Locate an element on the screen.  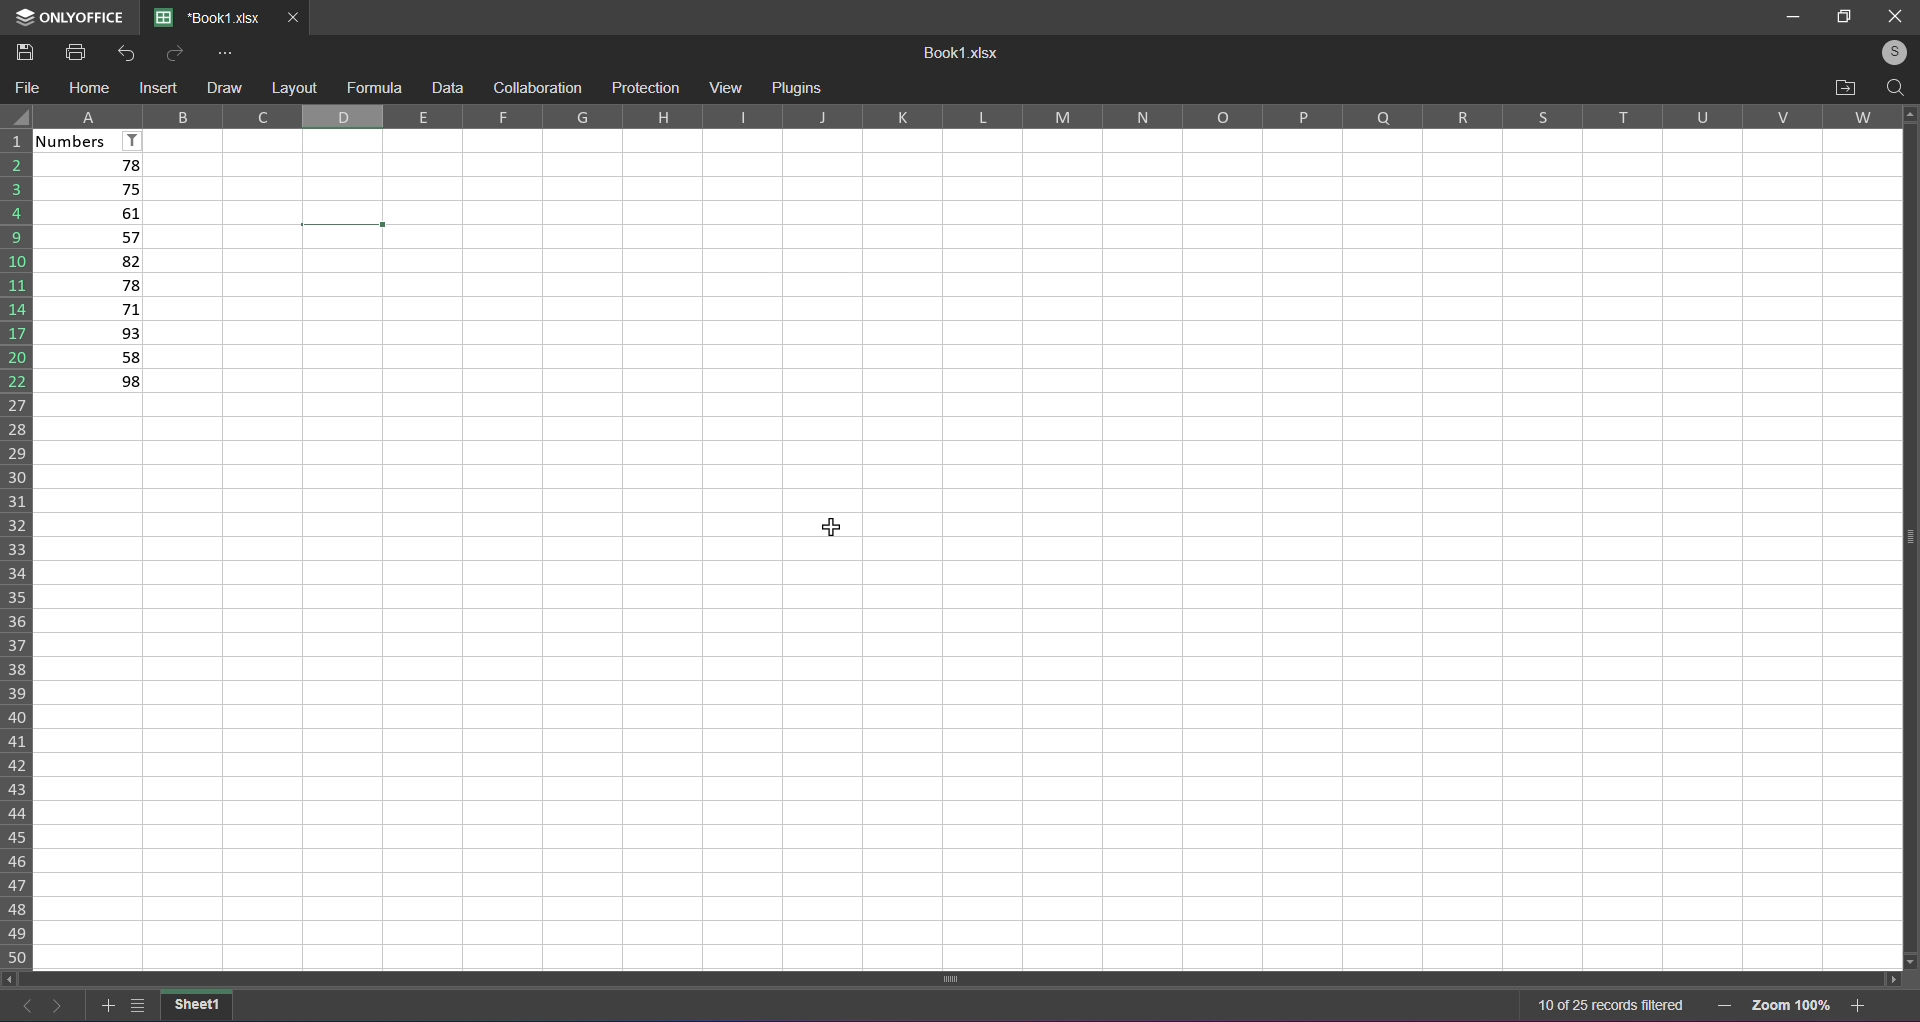
Column Labels is located at coordinates (974, 117).